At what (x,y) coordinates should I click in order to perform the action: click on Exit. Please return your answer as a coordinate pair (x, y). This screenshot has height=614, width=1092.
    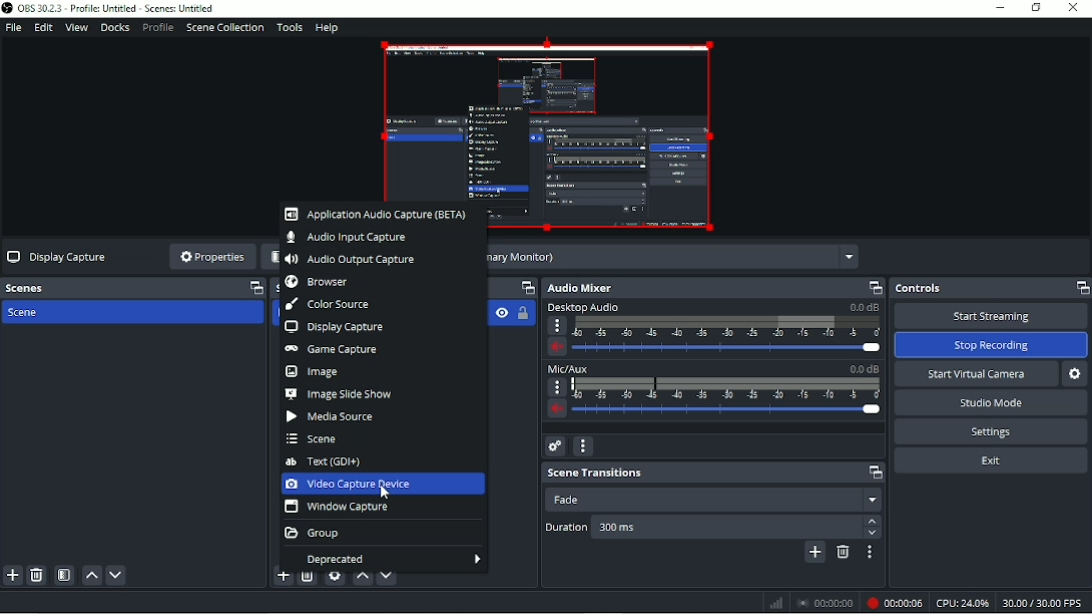
    Looking at the image, I should click on (991, 460).